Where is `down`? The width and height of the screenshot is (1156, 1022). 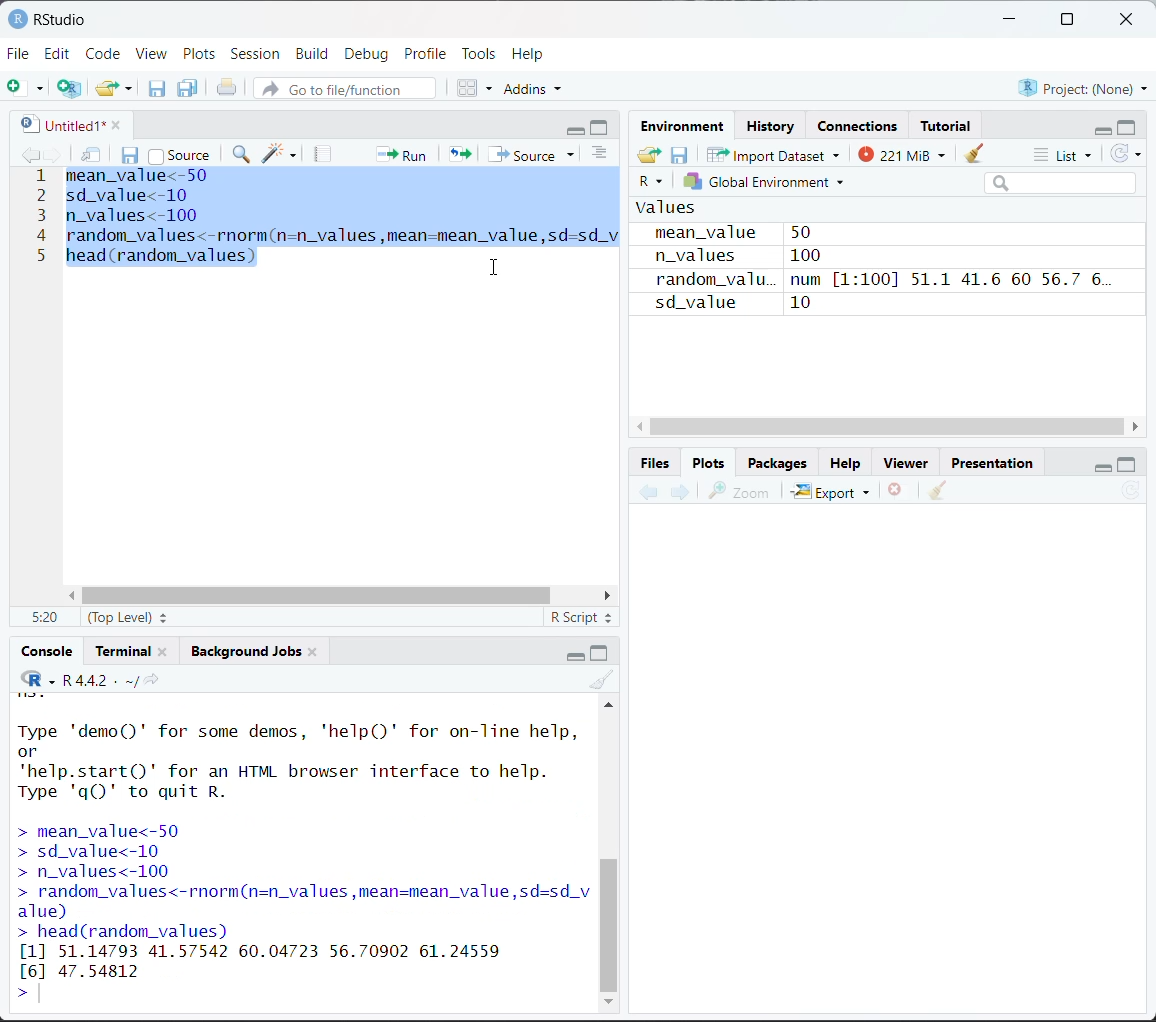 down is located at coordinates (607, 998).